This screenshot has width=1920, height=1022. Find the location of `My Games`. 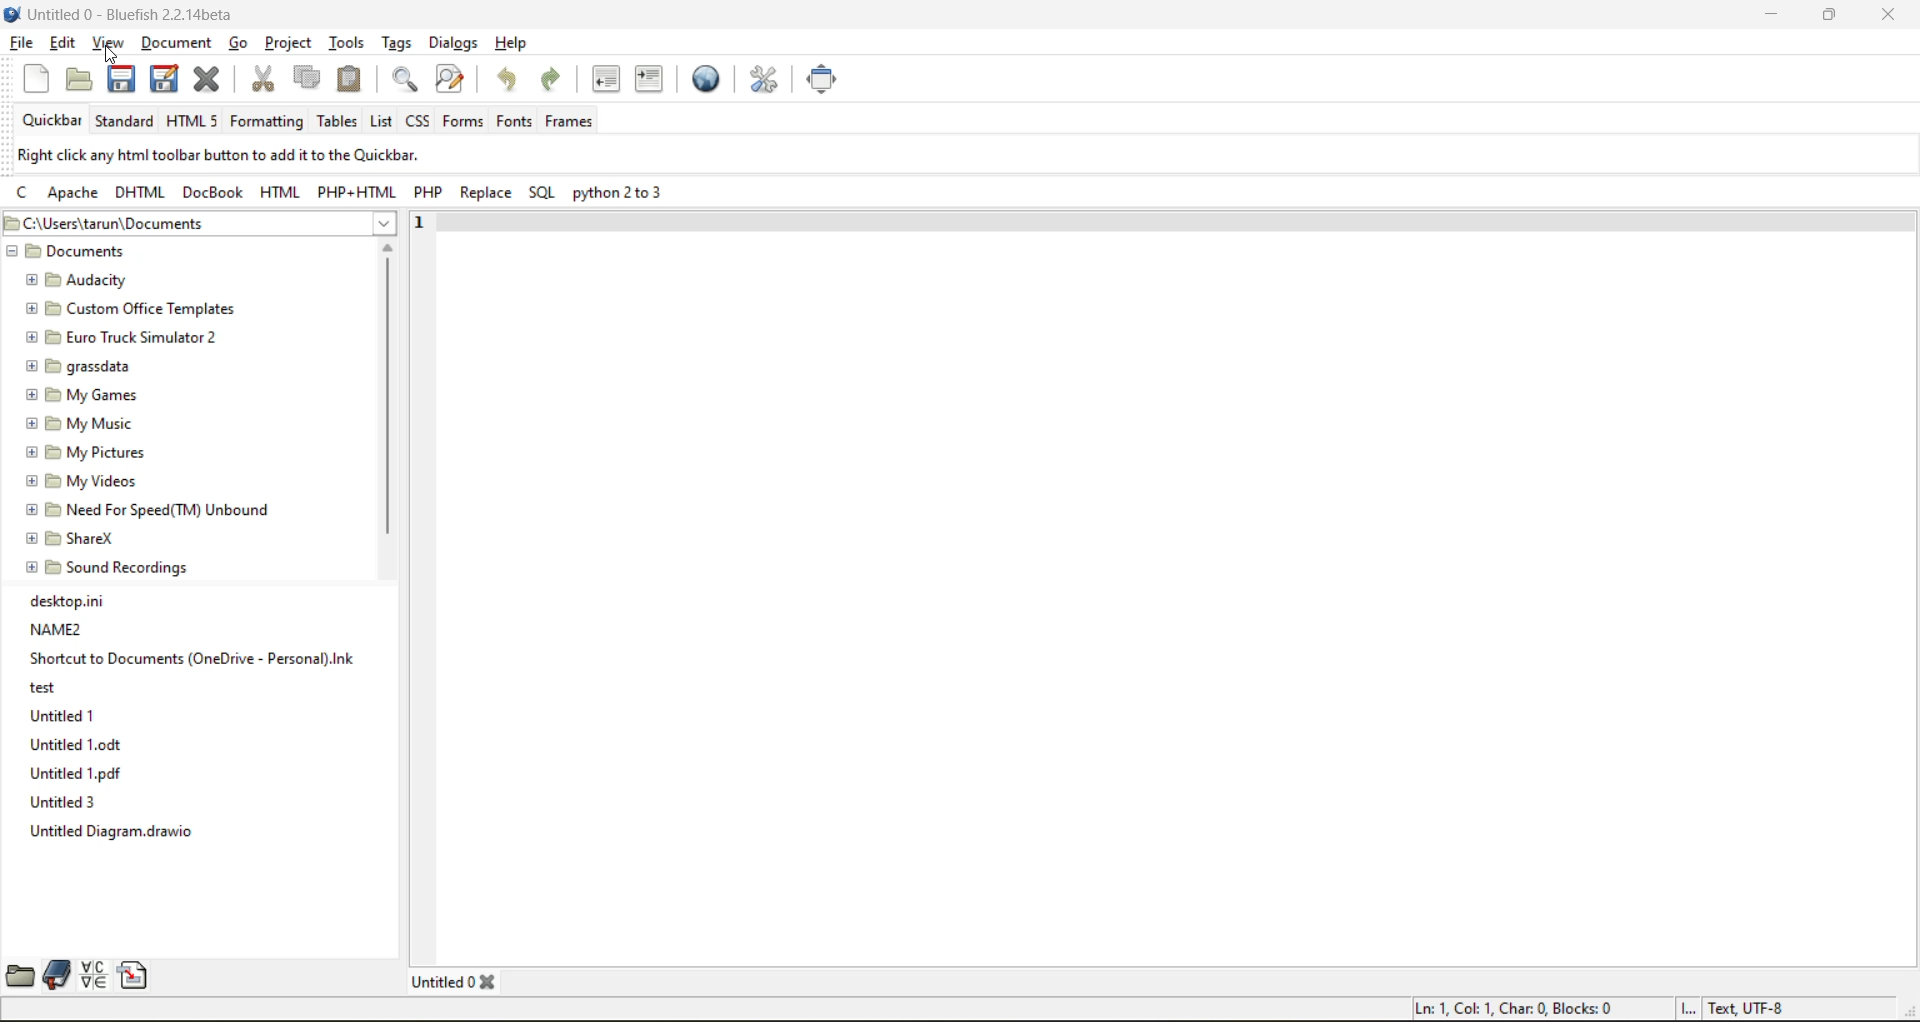

My Games is located at coordinates (79, 392).